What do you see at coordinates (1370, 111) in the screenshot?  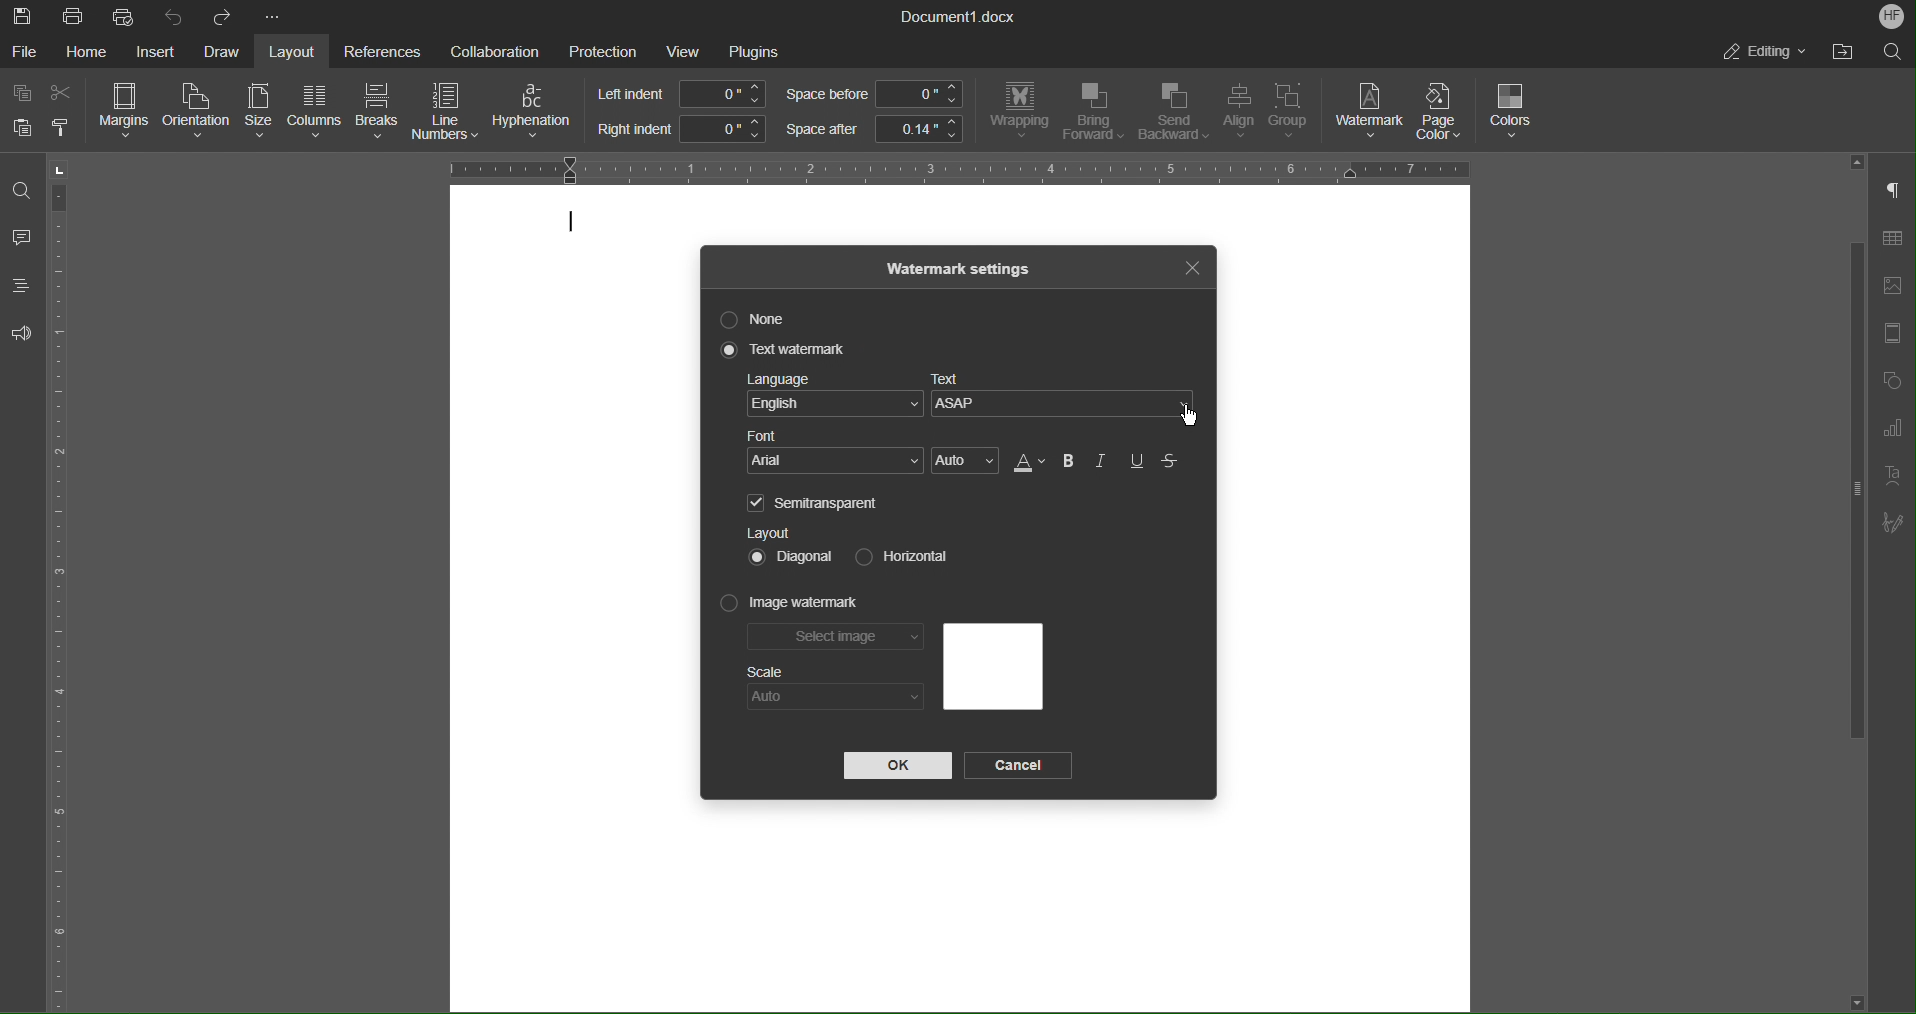 I see `Watermark` at bounding box center [1370, 111].